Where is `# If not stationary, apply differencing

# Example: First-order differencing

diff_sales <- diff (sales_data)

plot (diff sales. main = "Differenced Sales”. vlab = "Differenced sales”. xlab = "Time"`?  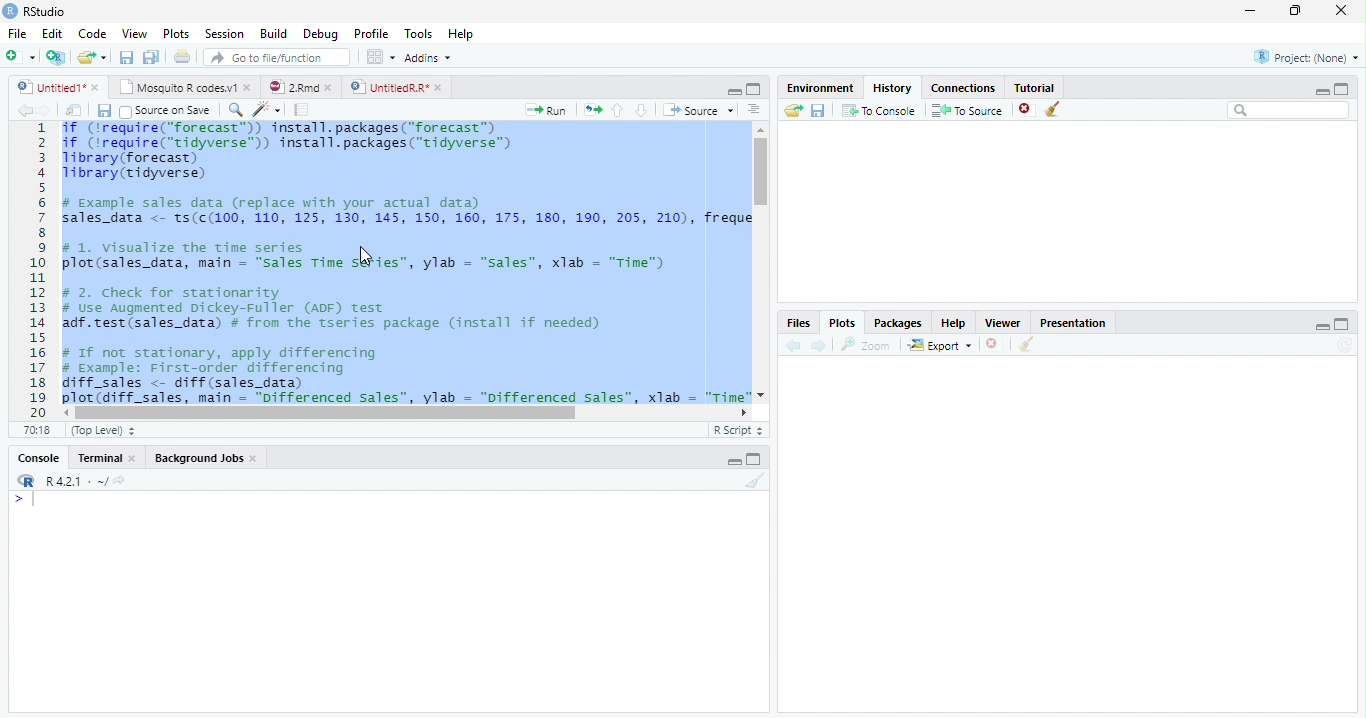
# If not stationary, apply differencing

# Example: First-order differencing

diff_sales <- diff (sales_data)

plot (diff sales. main = "Differenced Sales”. vlab = "Differenced sales”. xlab = "Time" is located at coordinates (405, 375).